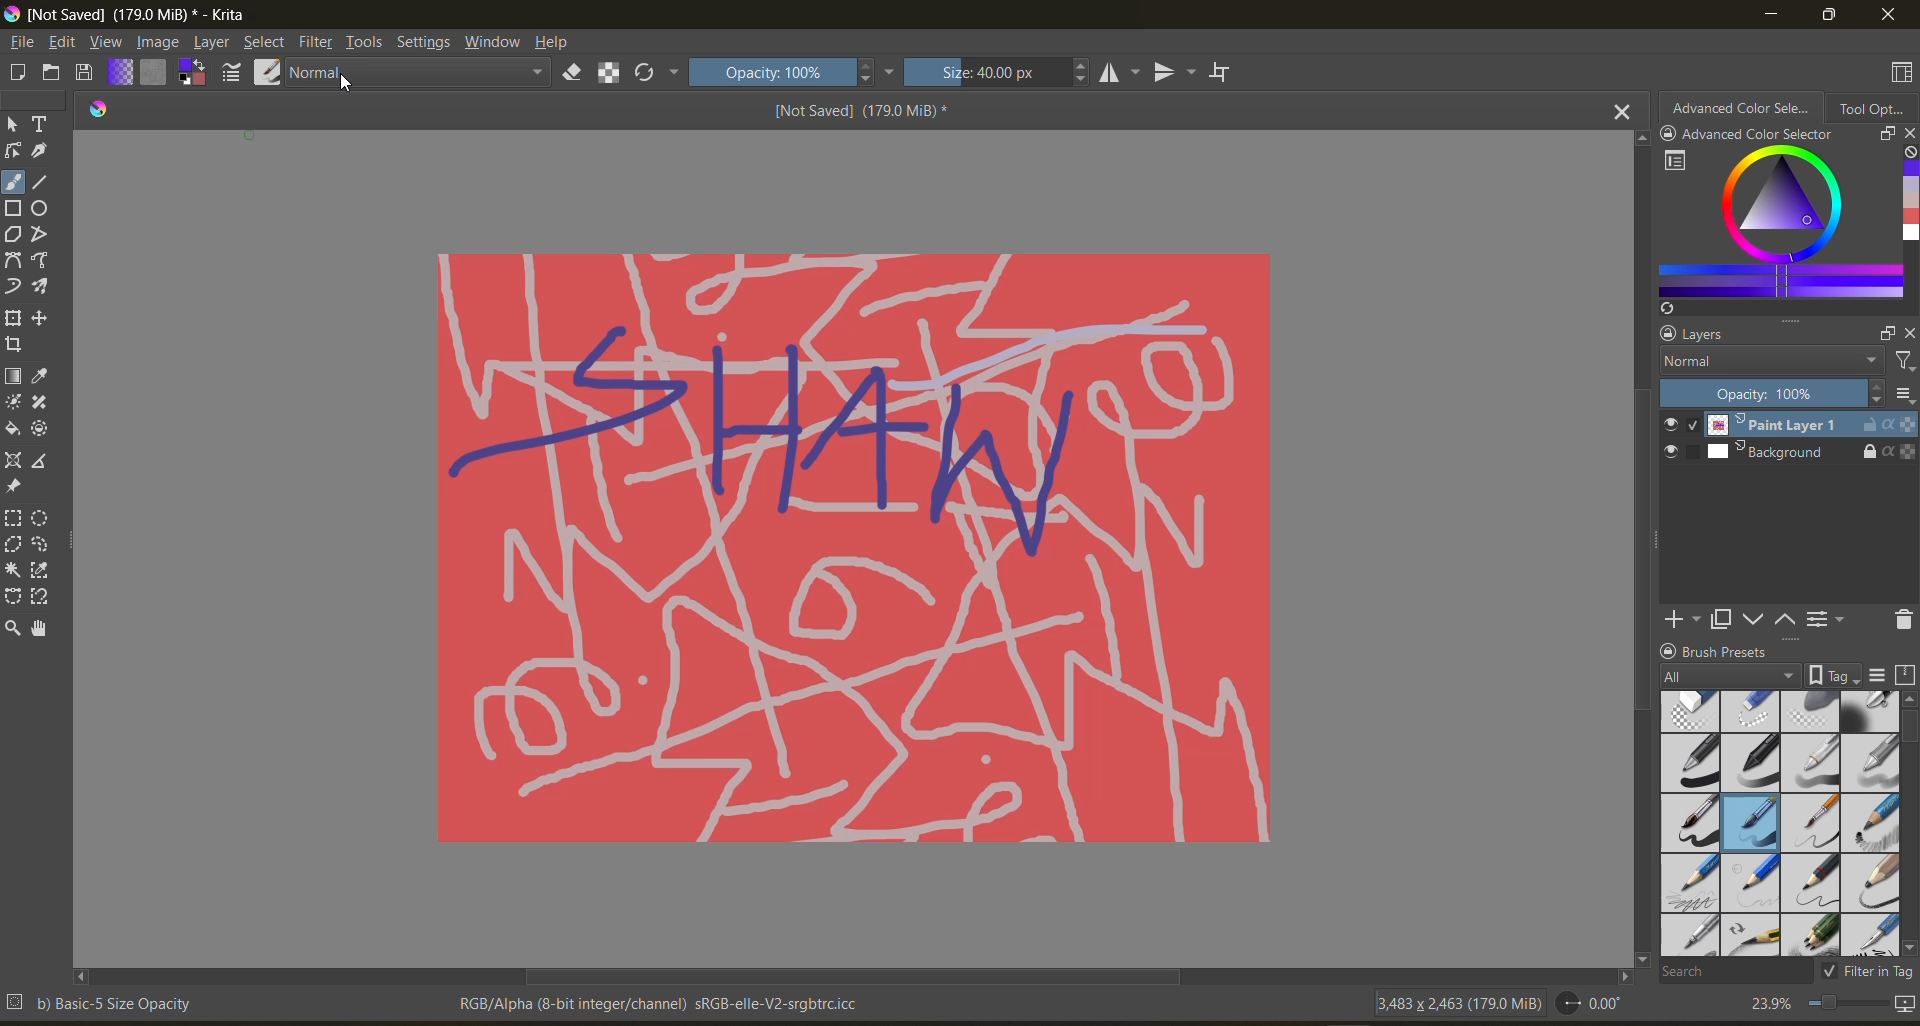 This screenshot has height=1026, width=1920. What do you see at coordinates (1908, 734) in the screenshot?
I see `vertical scroll bar` at bounding box center [1908, 734].